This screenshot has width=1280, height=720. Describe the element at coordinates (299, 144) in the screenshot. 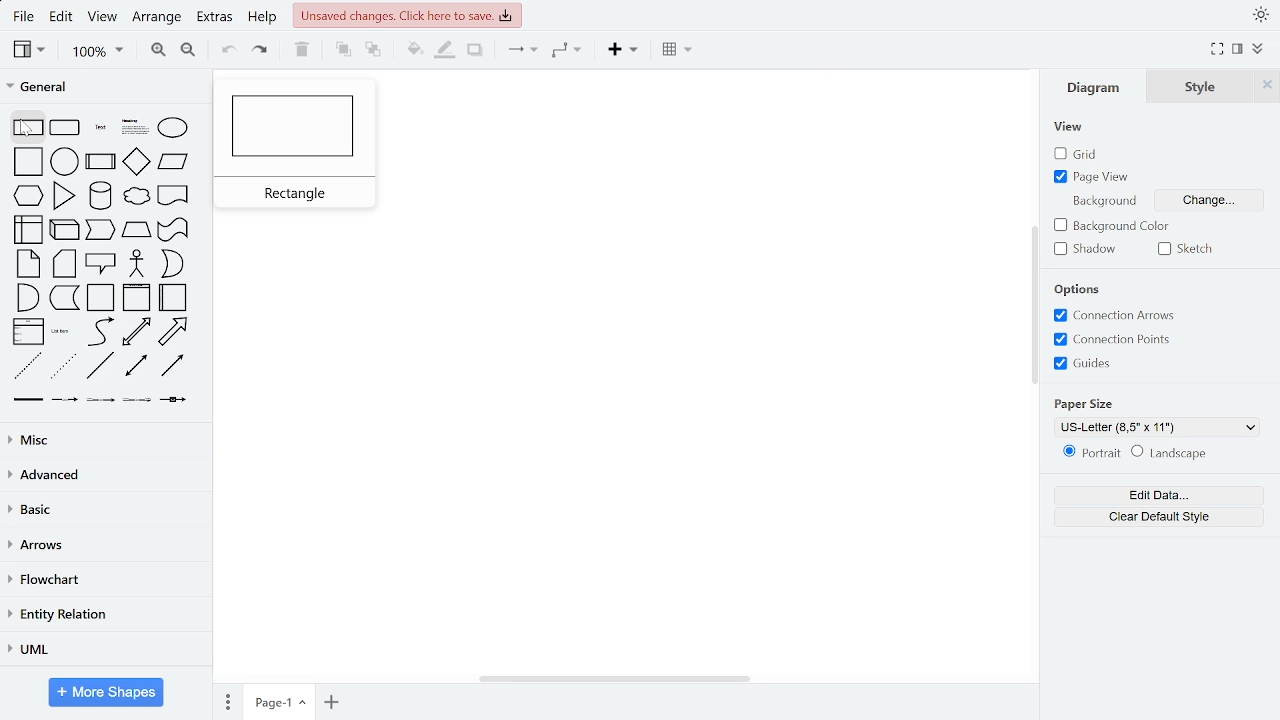

I see `preview` at that location.